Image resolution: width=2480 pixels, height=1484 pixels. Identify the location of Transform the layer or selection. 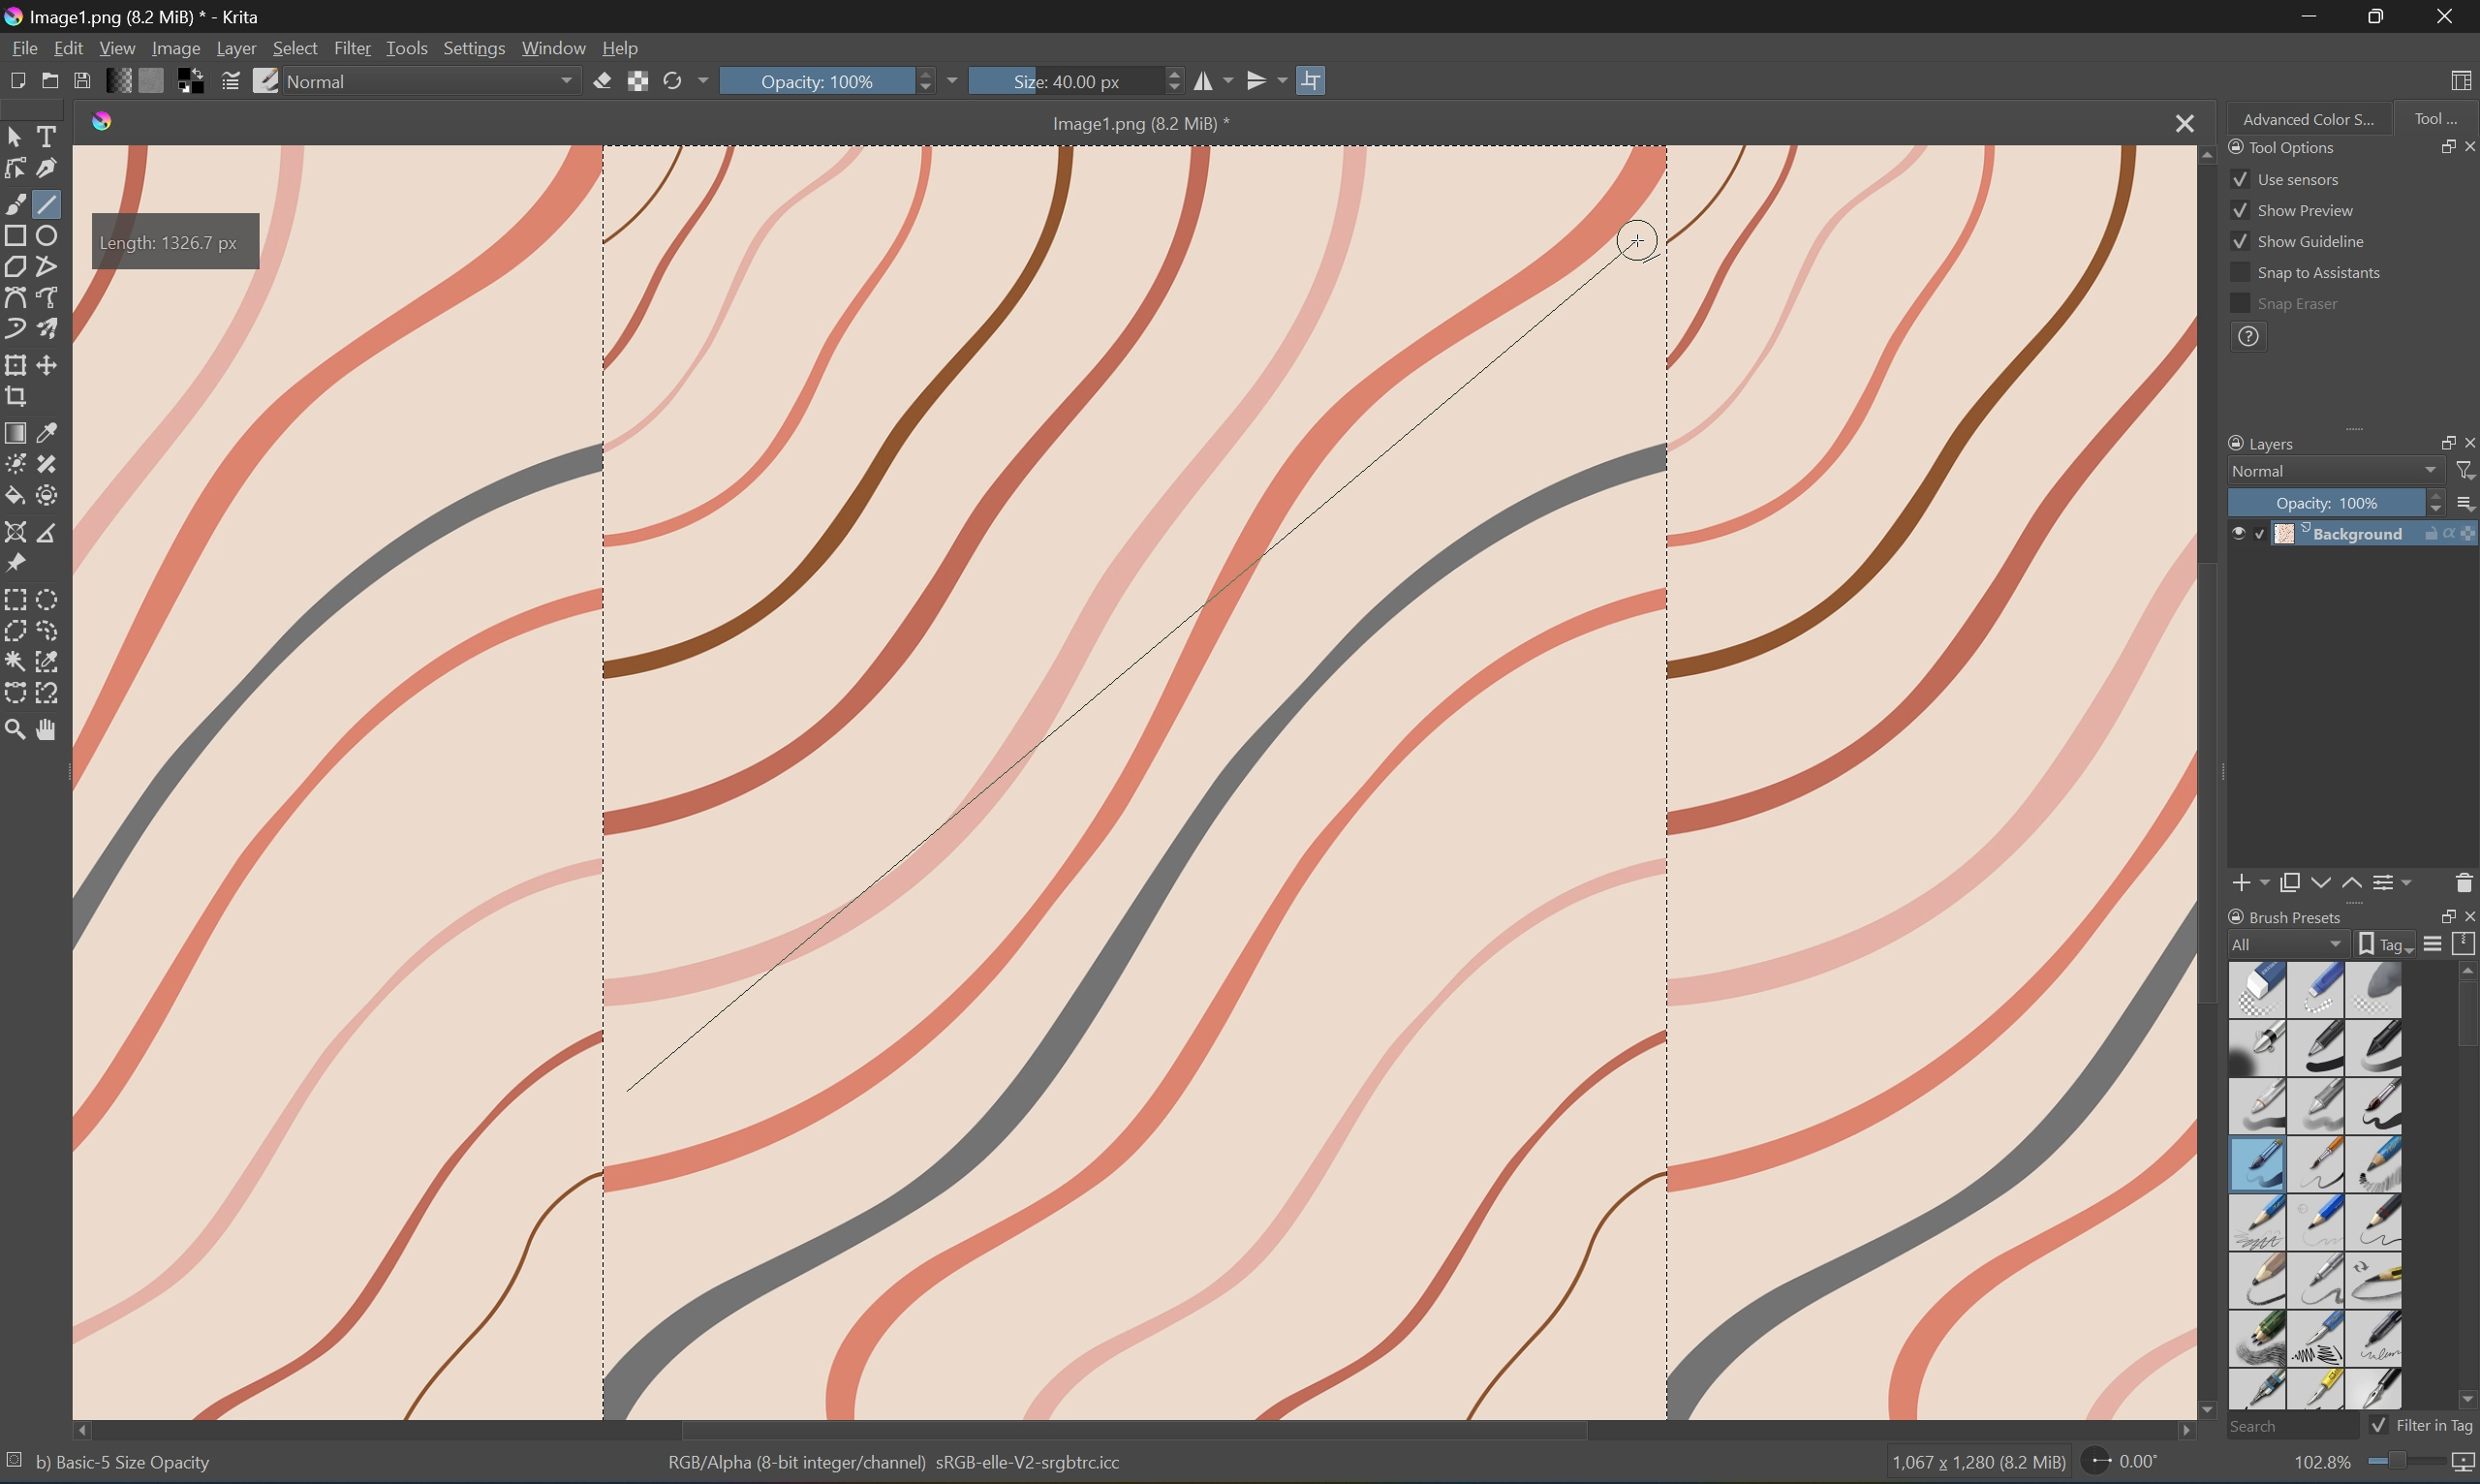
(16, 364).